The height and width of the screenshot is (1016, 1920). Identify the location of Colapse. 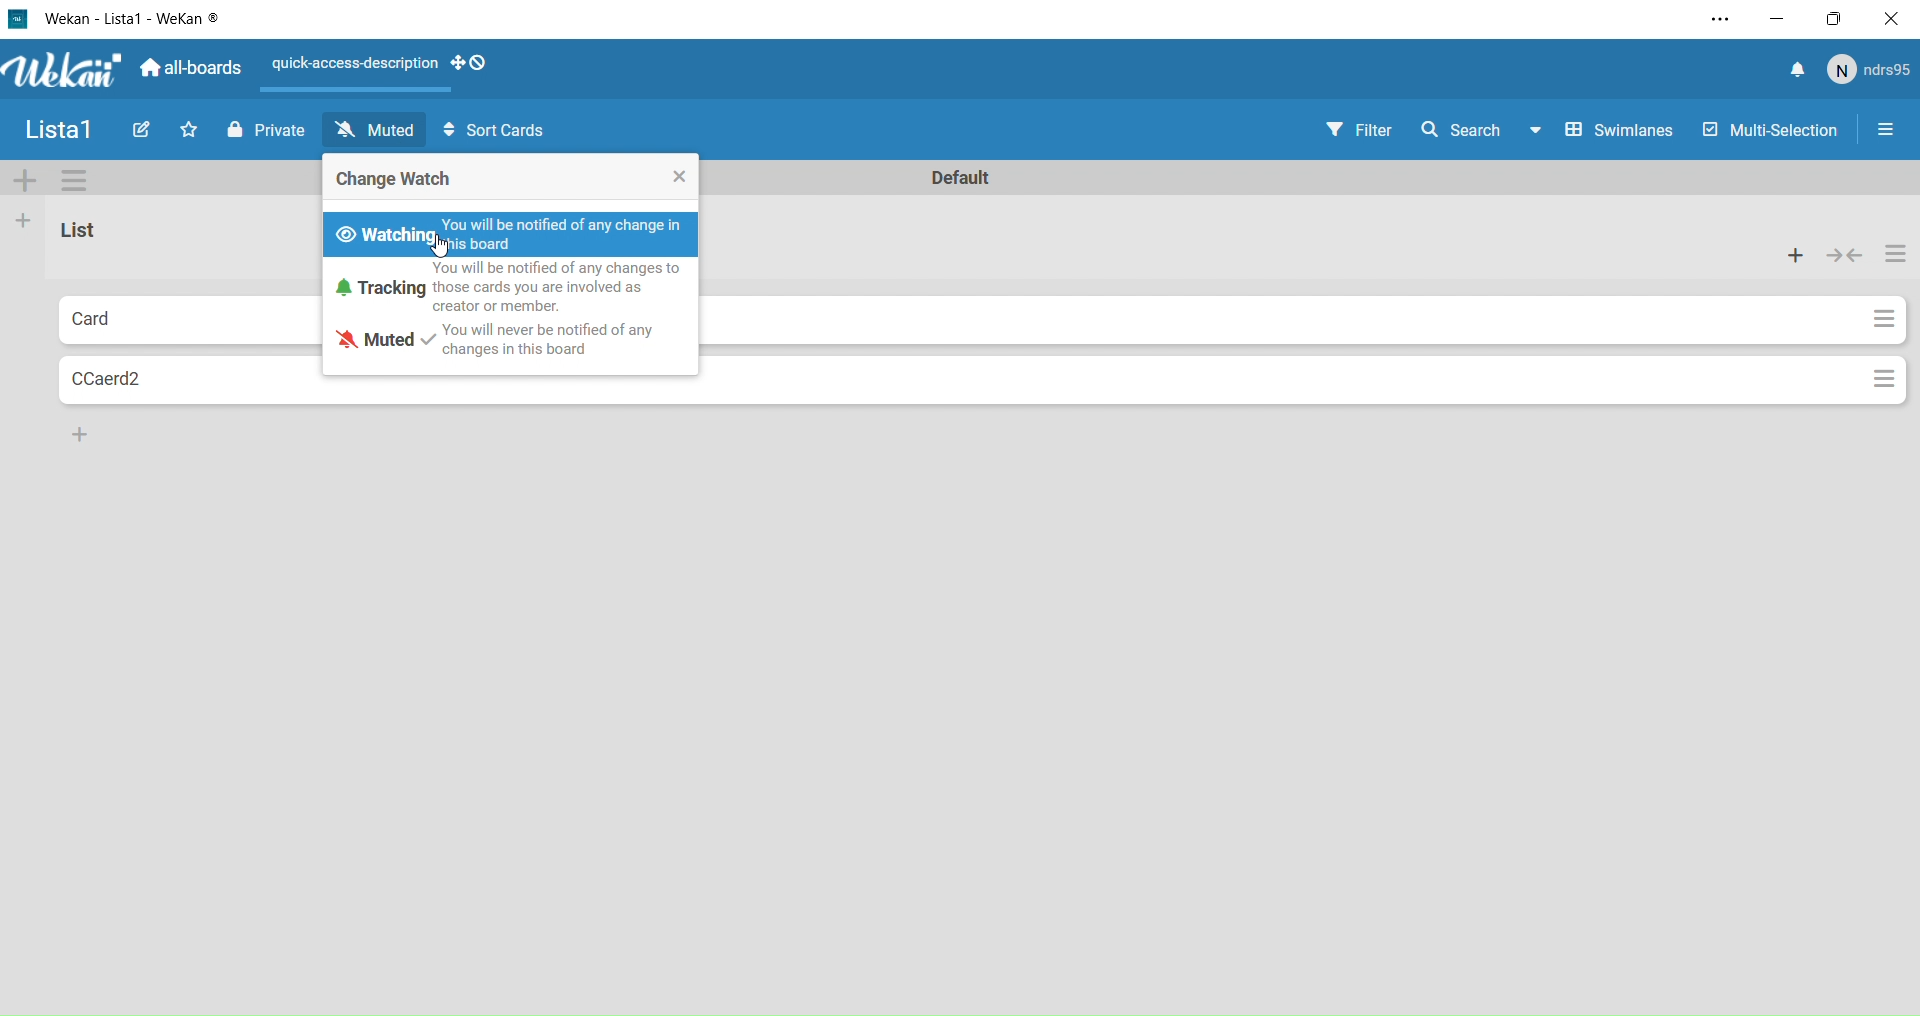
(1847, 255).